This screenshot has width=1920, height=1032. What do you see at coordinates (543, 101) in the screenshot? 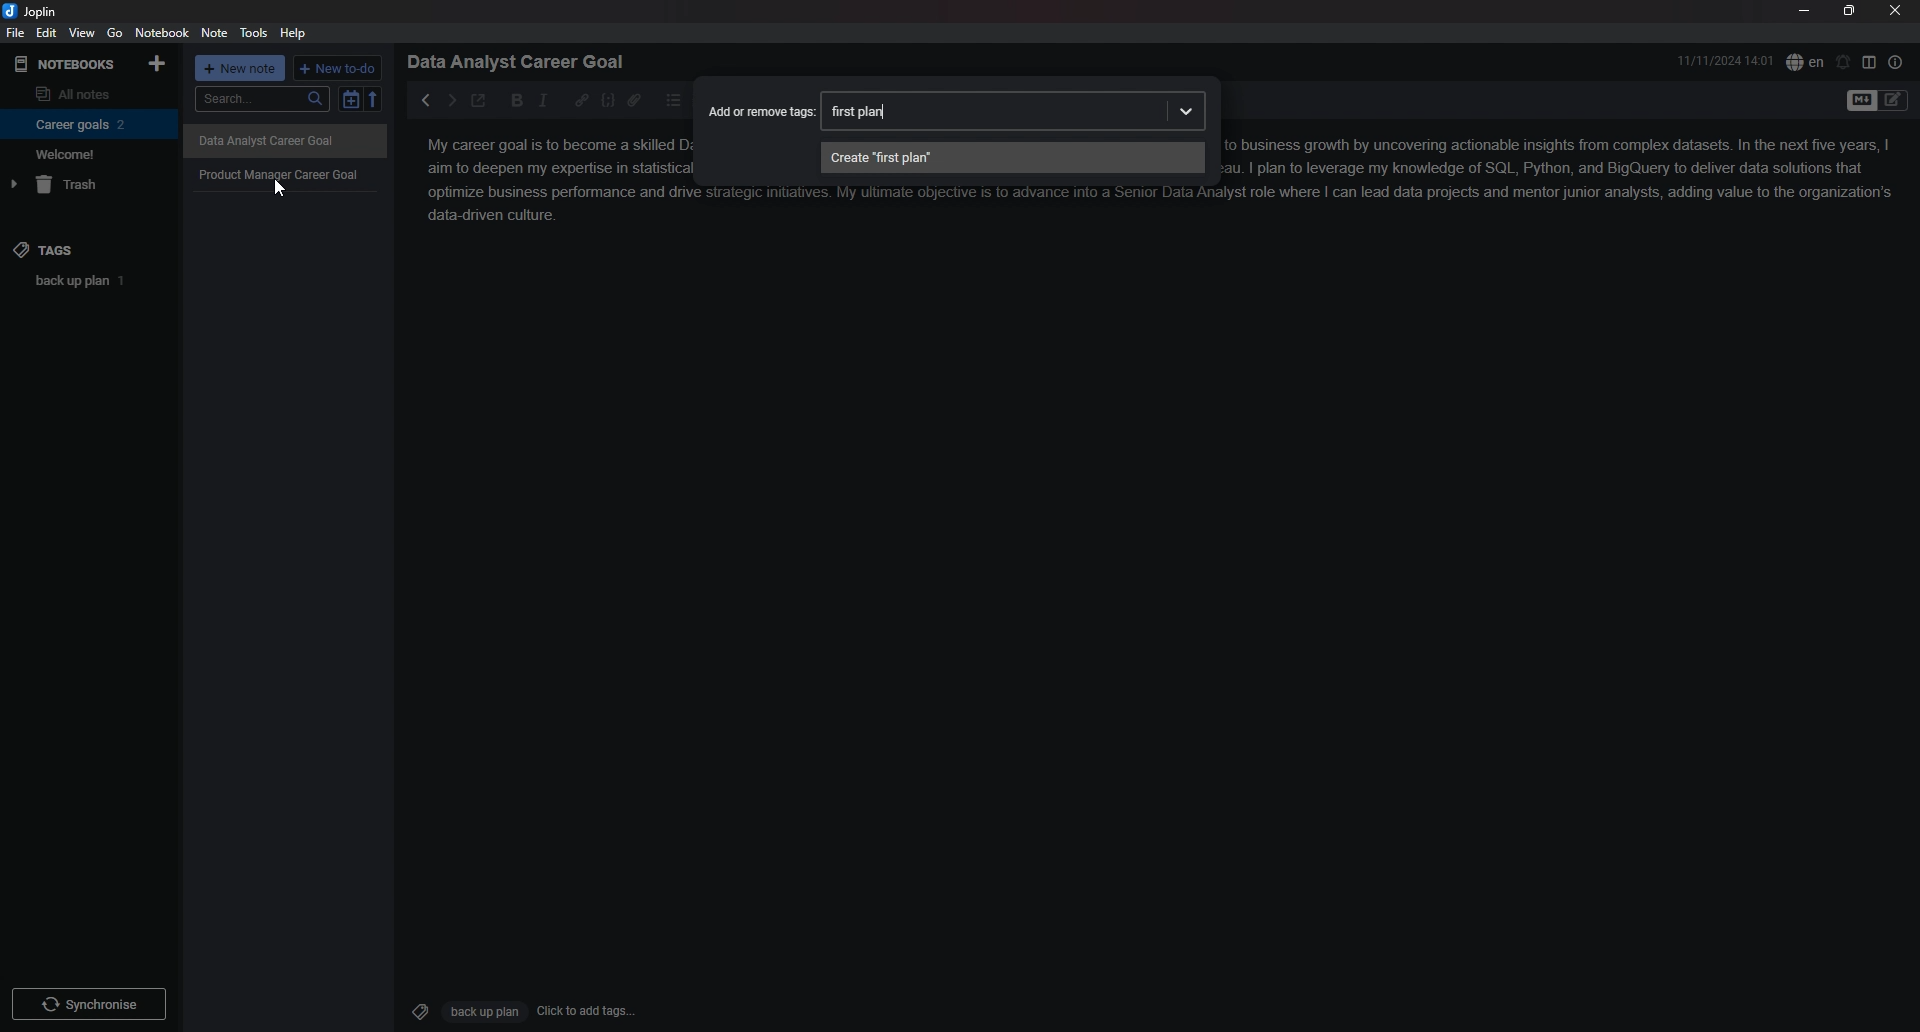
I see `italic` at bounding box center [543, 101].